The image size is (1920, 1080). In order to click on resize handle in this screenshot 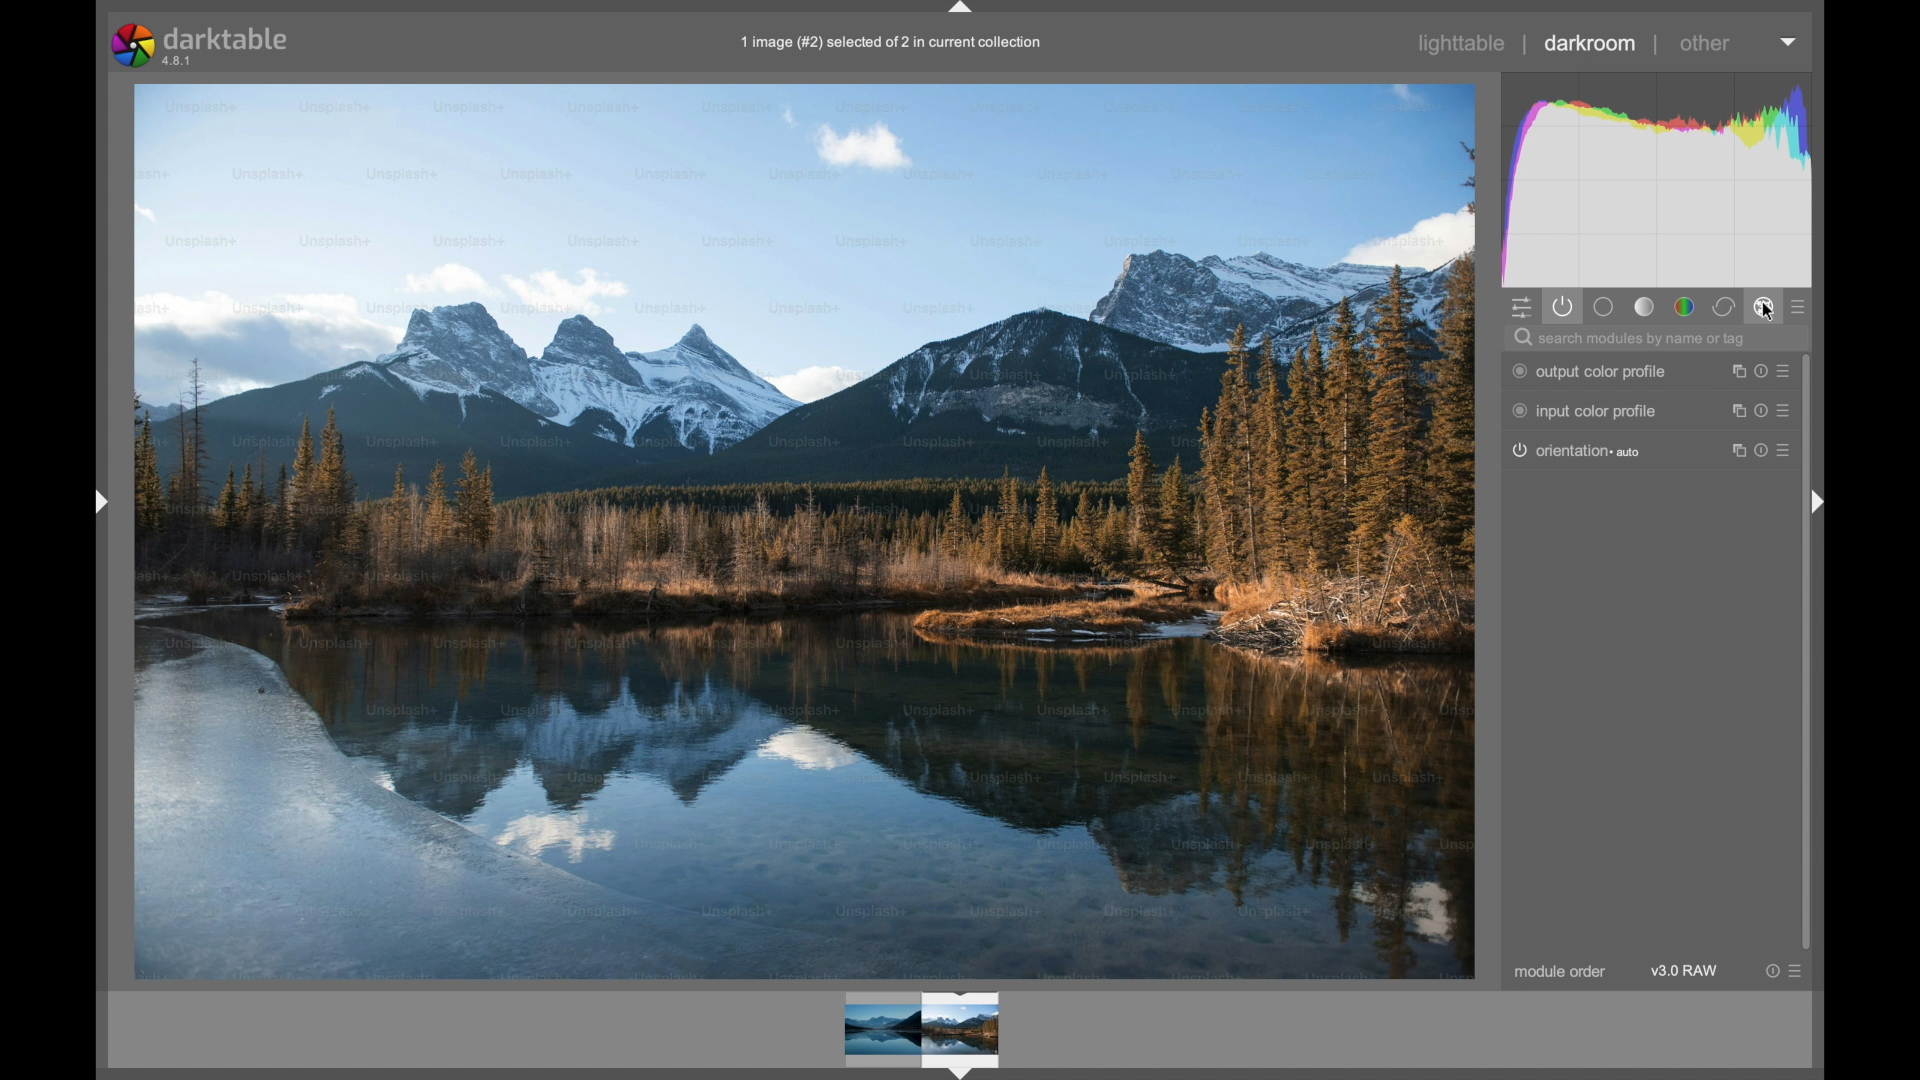, I will do `click(1788, 371)`.